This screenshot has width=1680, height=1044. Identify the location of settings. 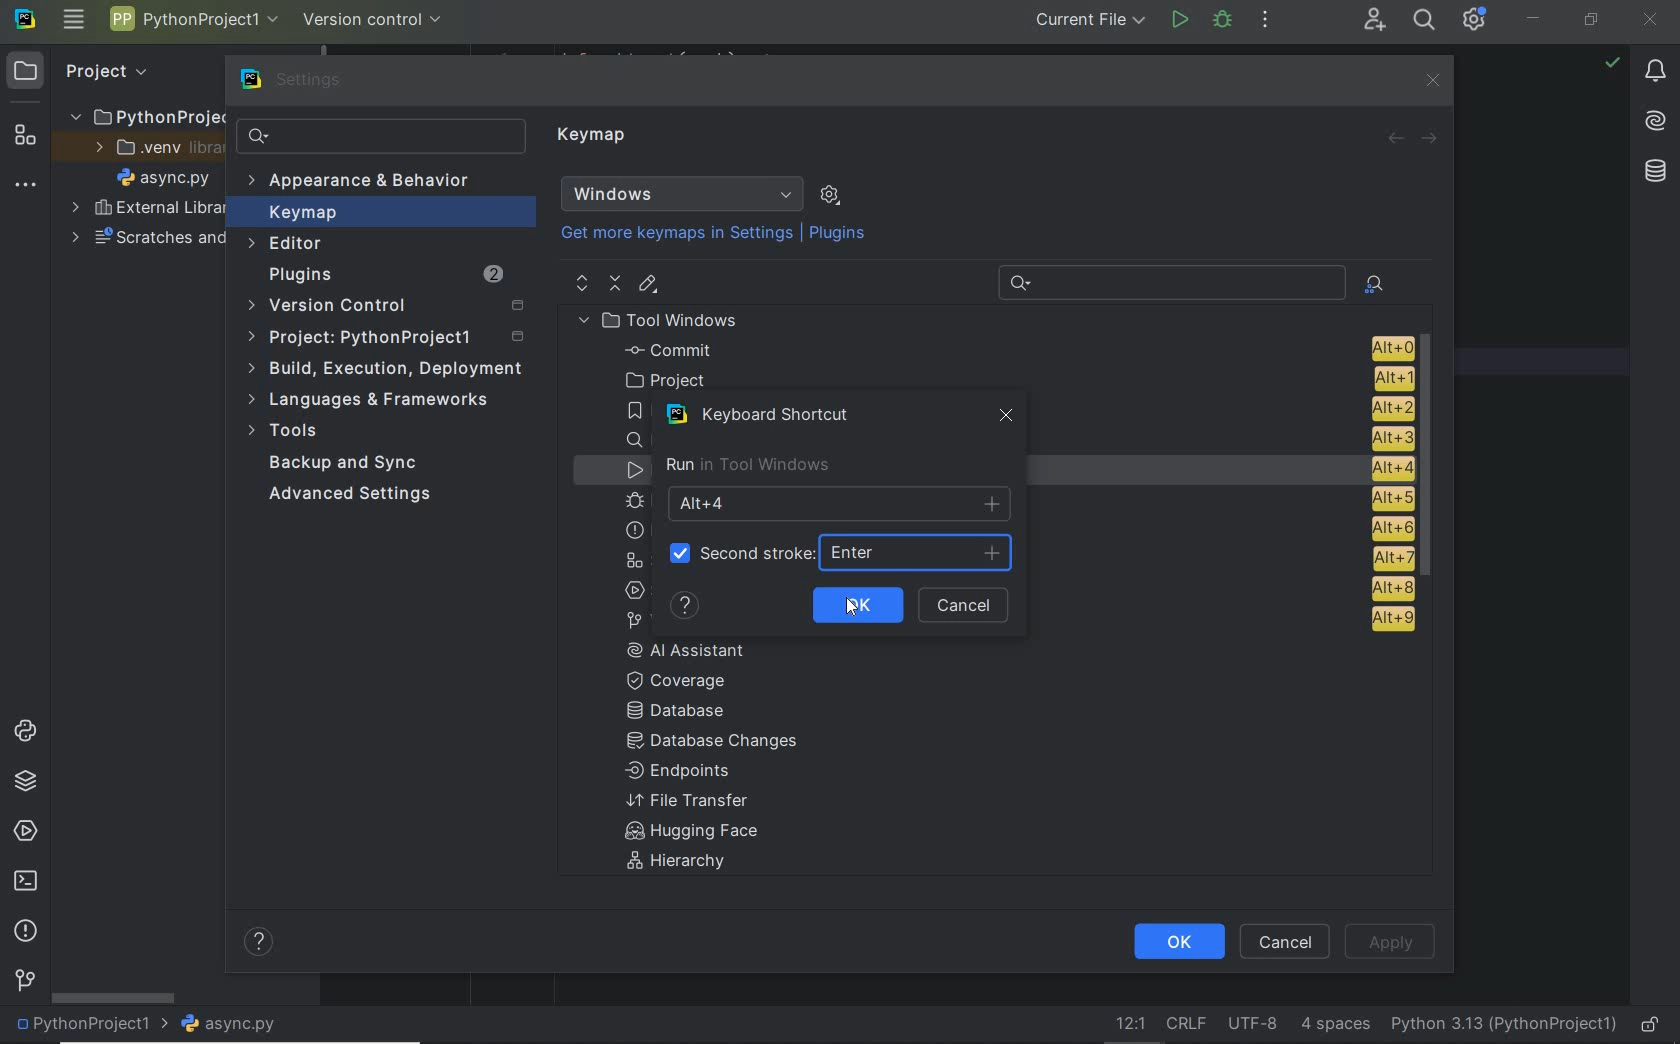
(295, 80).